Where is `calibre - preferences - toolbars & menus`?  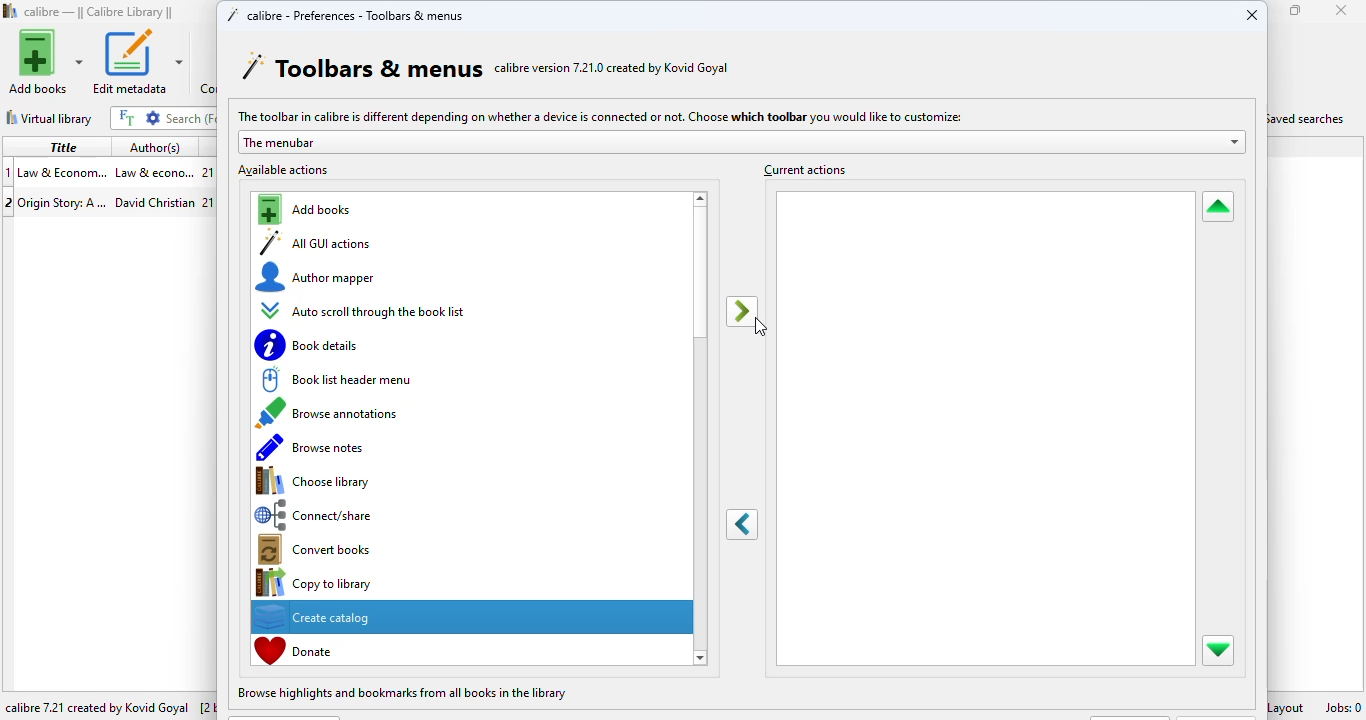 calibre - preferences - toolbars & menus is located at coordinates (344, 14).